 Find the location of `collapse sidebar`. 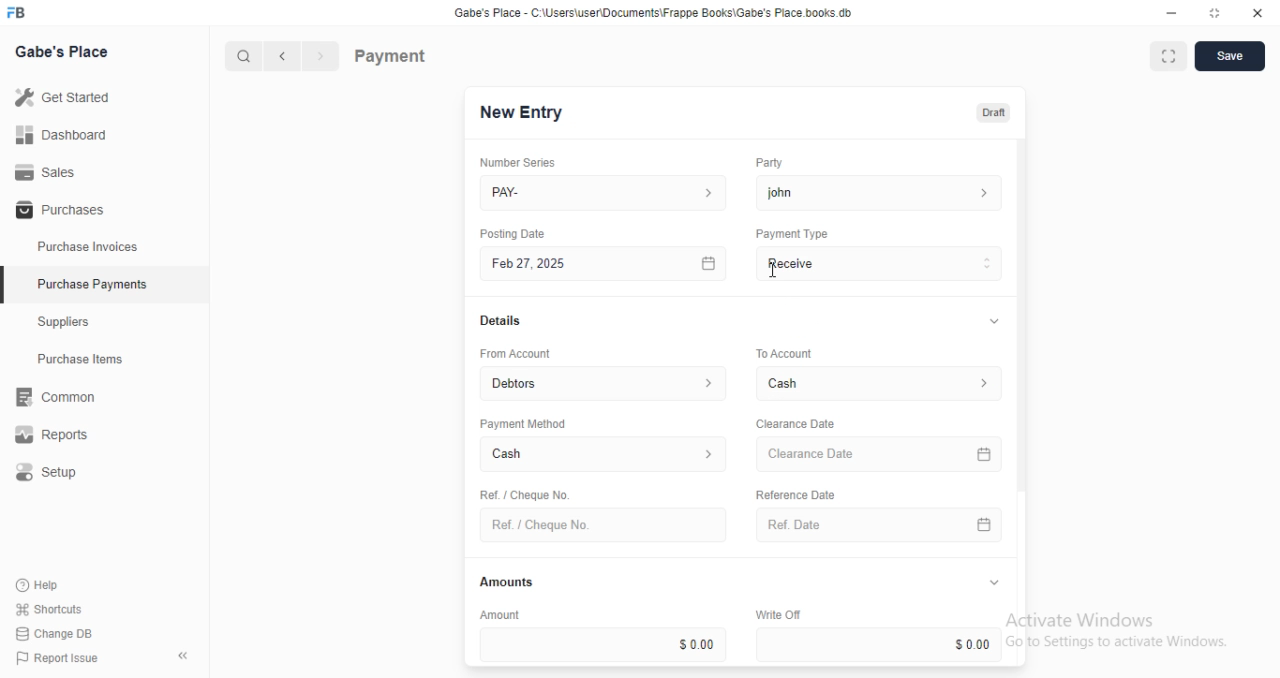

collapse sidebar is located at coordinates (182, 655).